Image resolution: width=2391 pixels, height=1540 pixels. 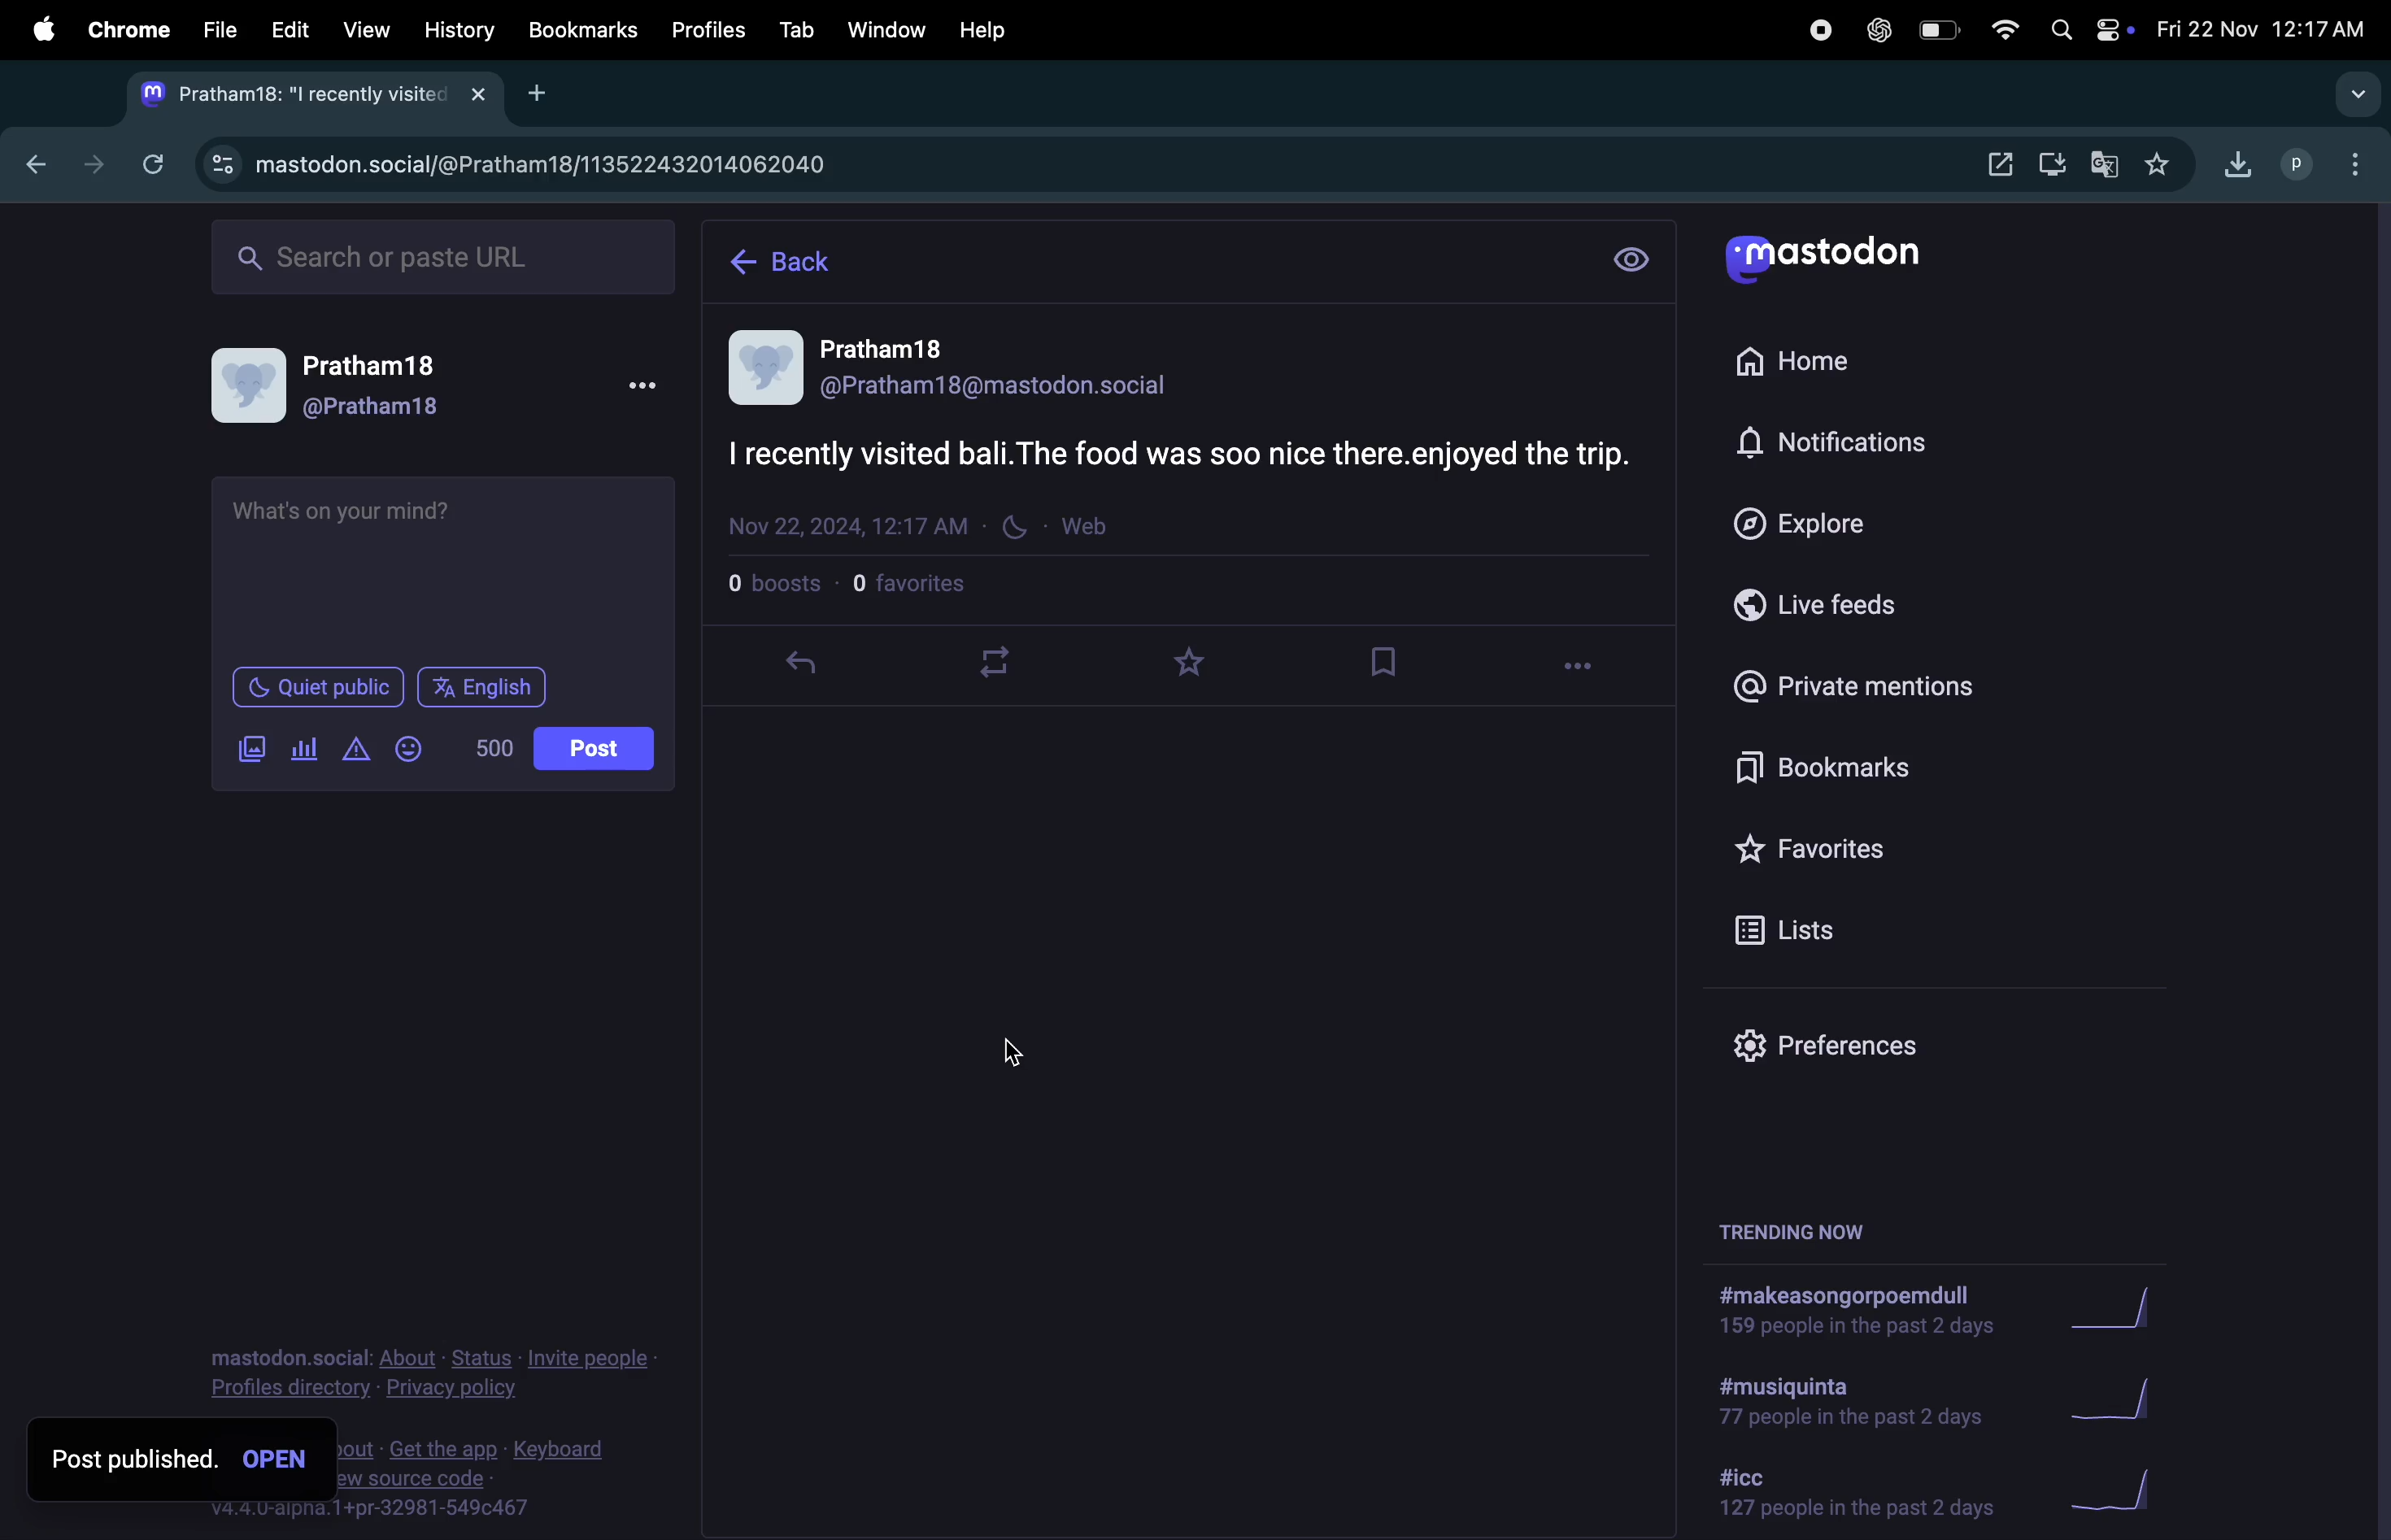 What do you see at coordinates (441, 387) in the screenshot?
I see `user profile` at bounding box center [441, 387].